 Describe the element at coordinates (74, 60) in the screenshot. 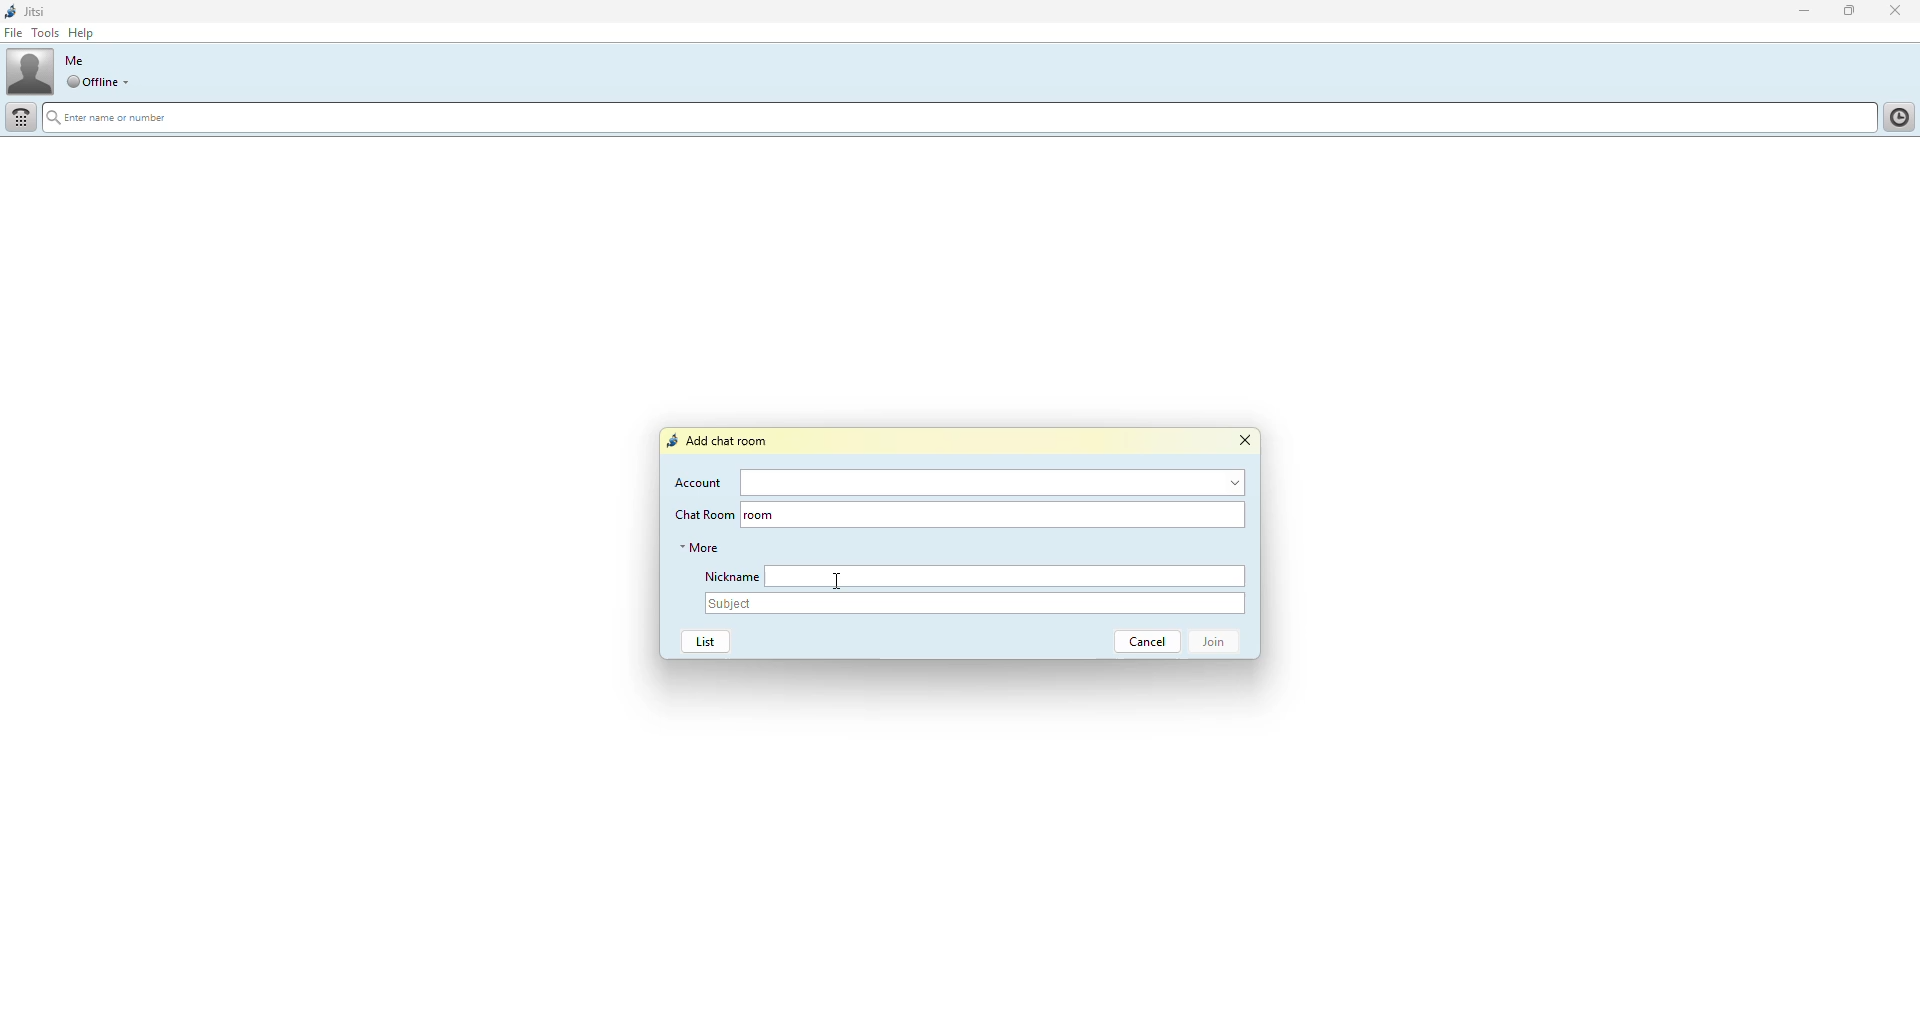

I see `me` at that location.